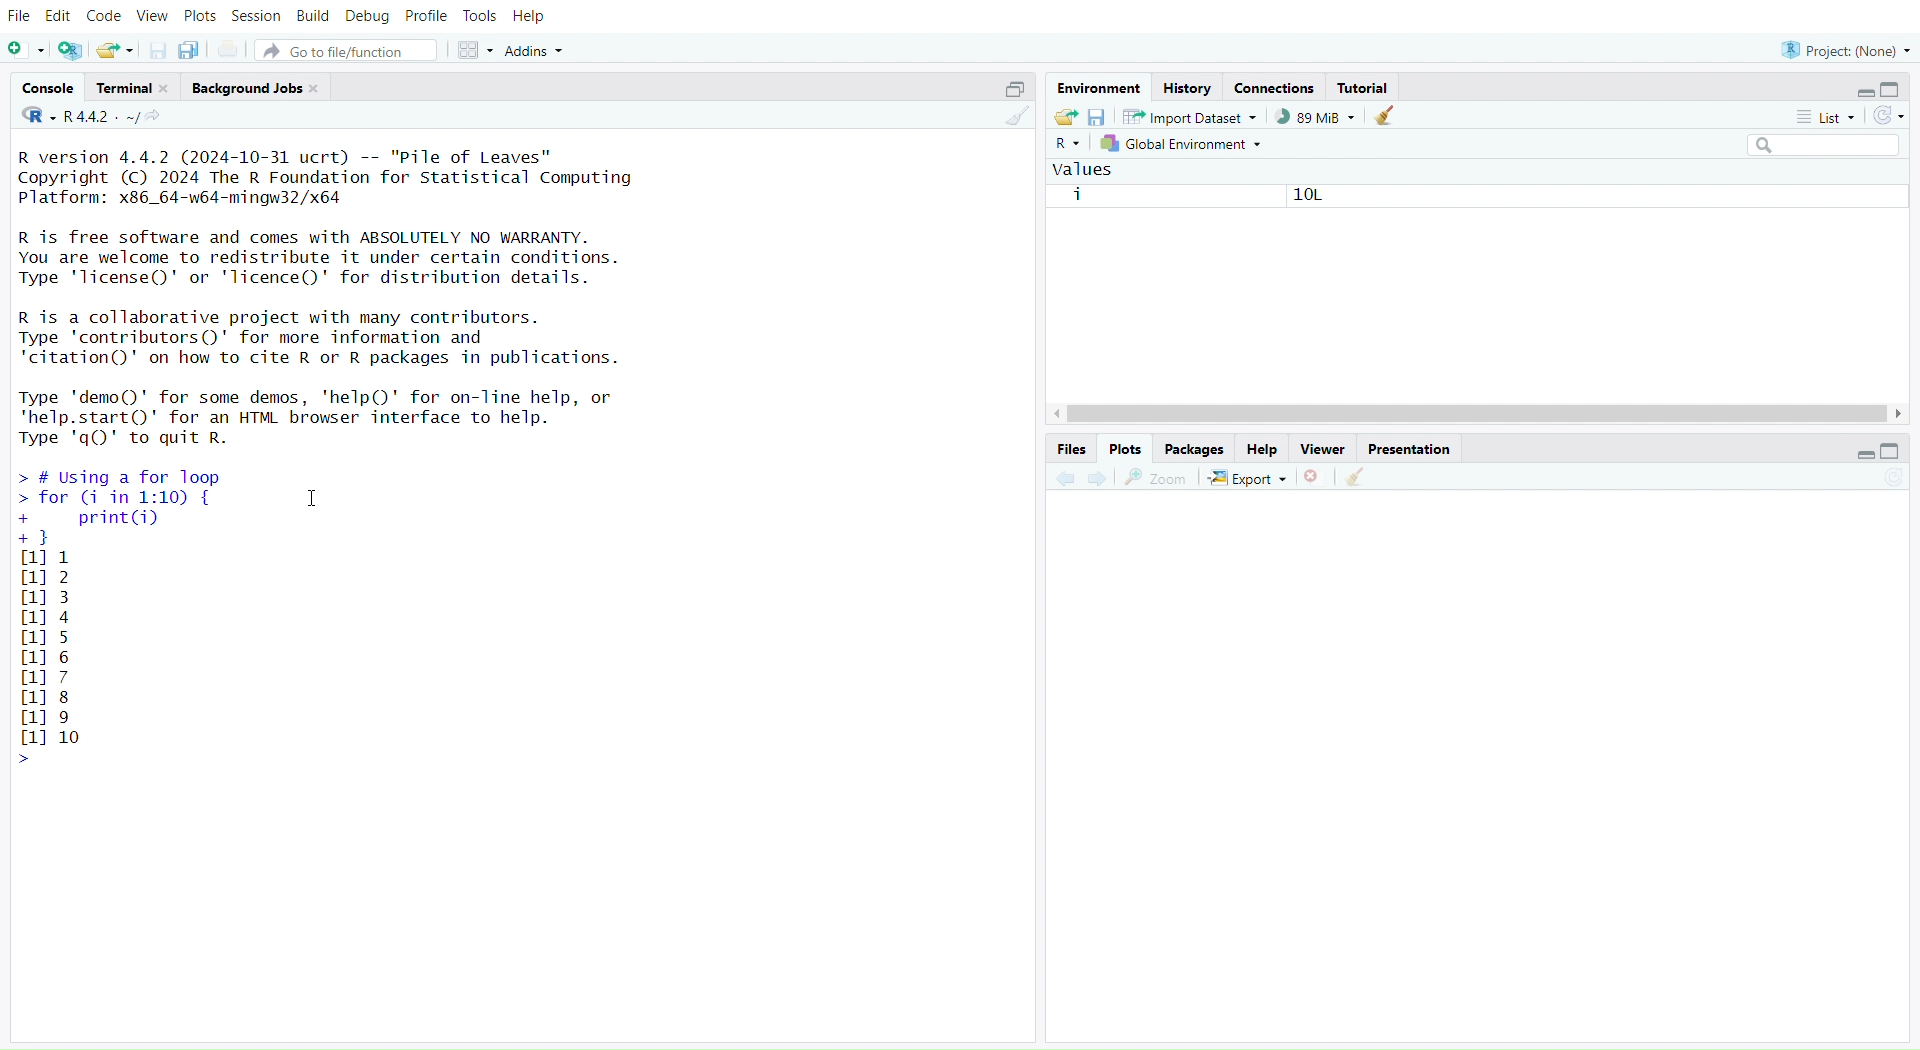  I want to click on export, so click(1245, 480).